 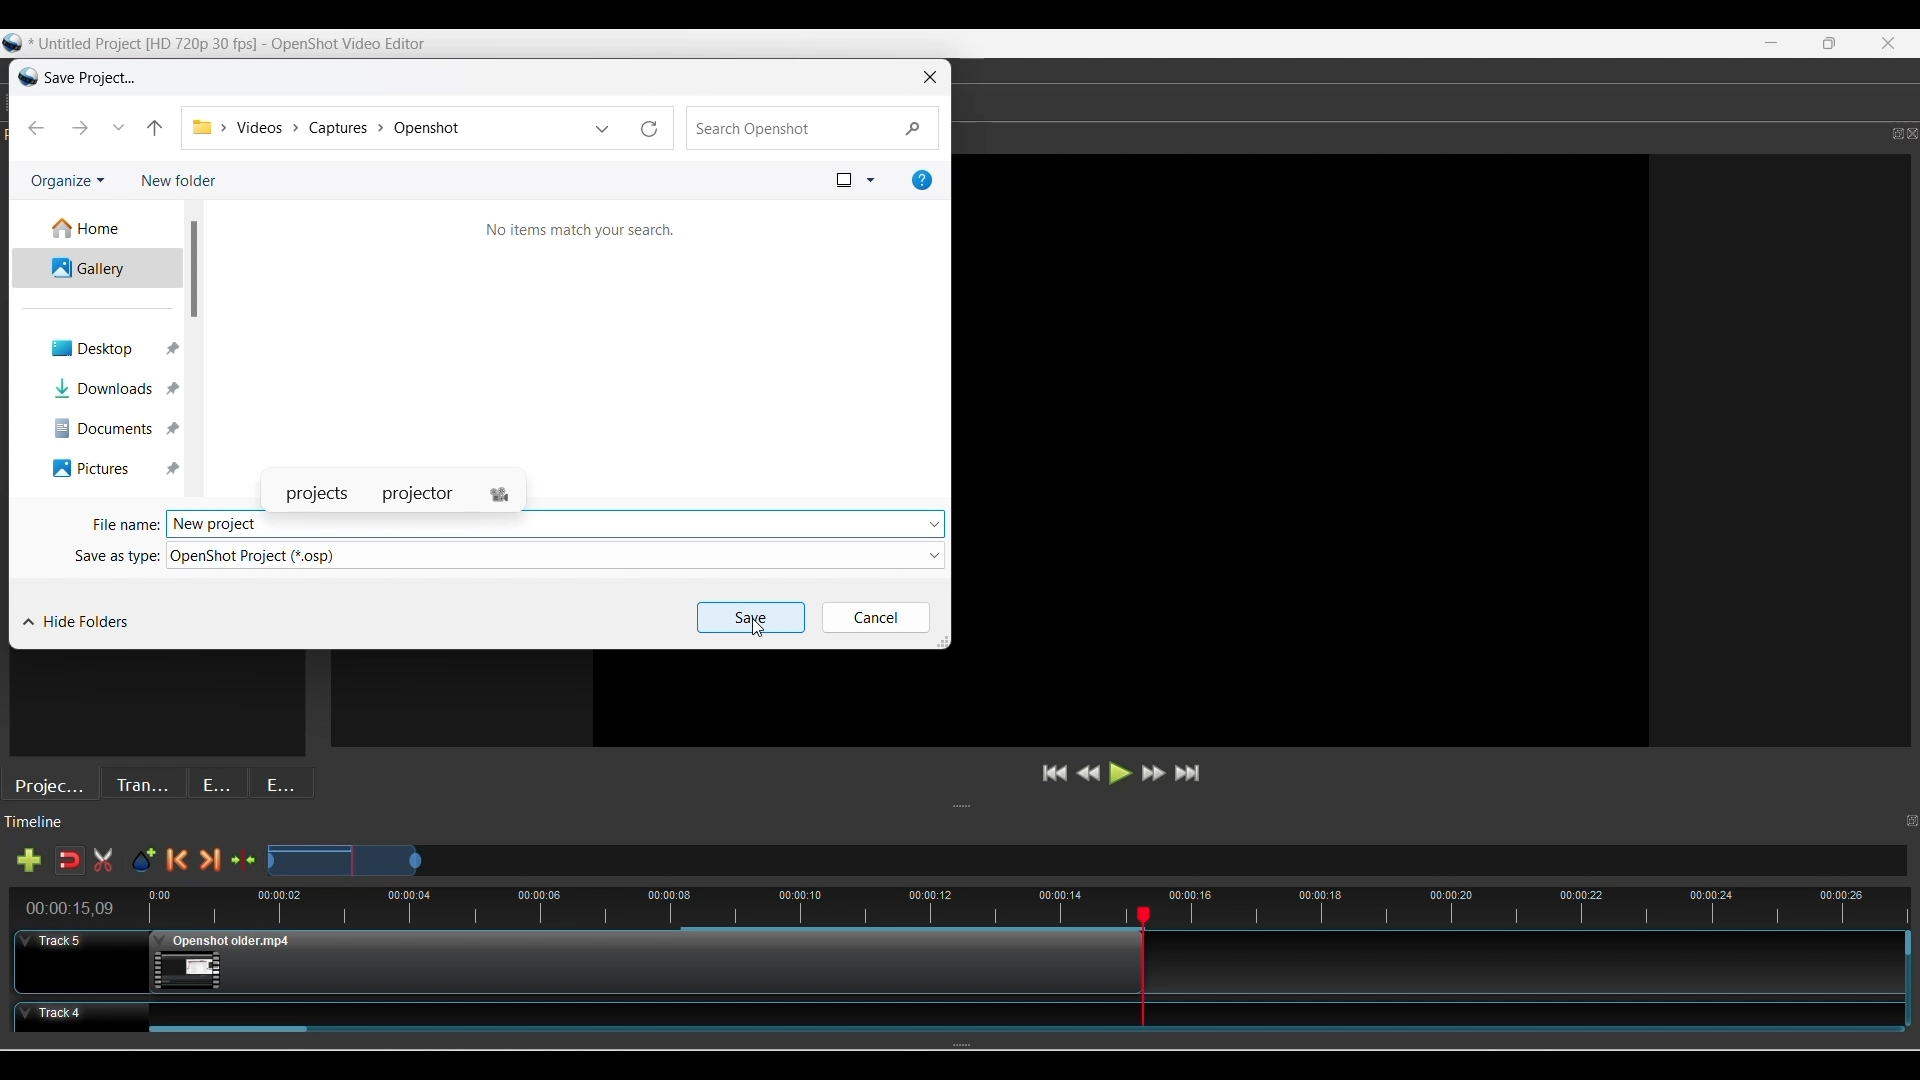 What do you see at coordinates (844, 179) in the screenshot?
I see `Selected view option` at bounding box center [844, 179].